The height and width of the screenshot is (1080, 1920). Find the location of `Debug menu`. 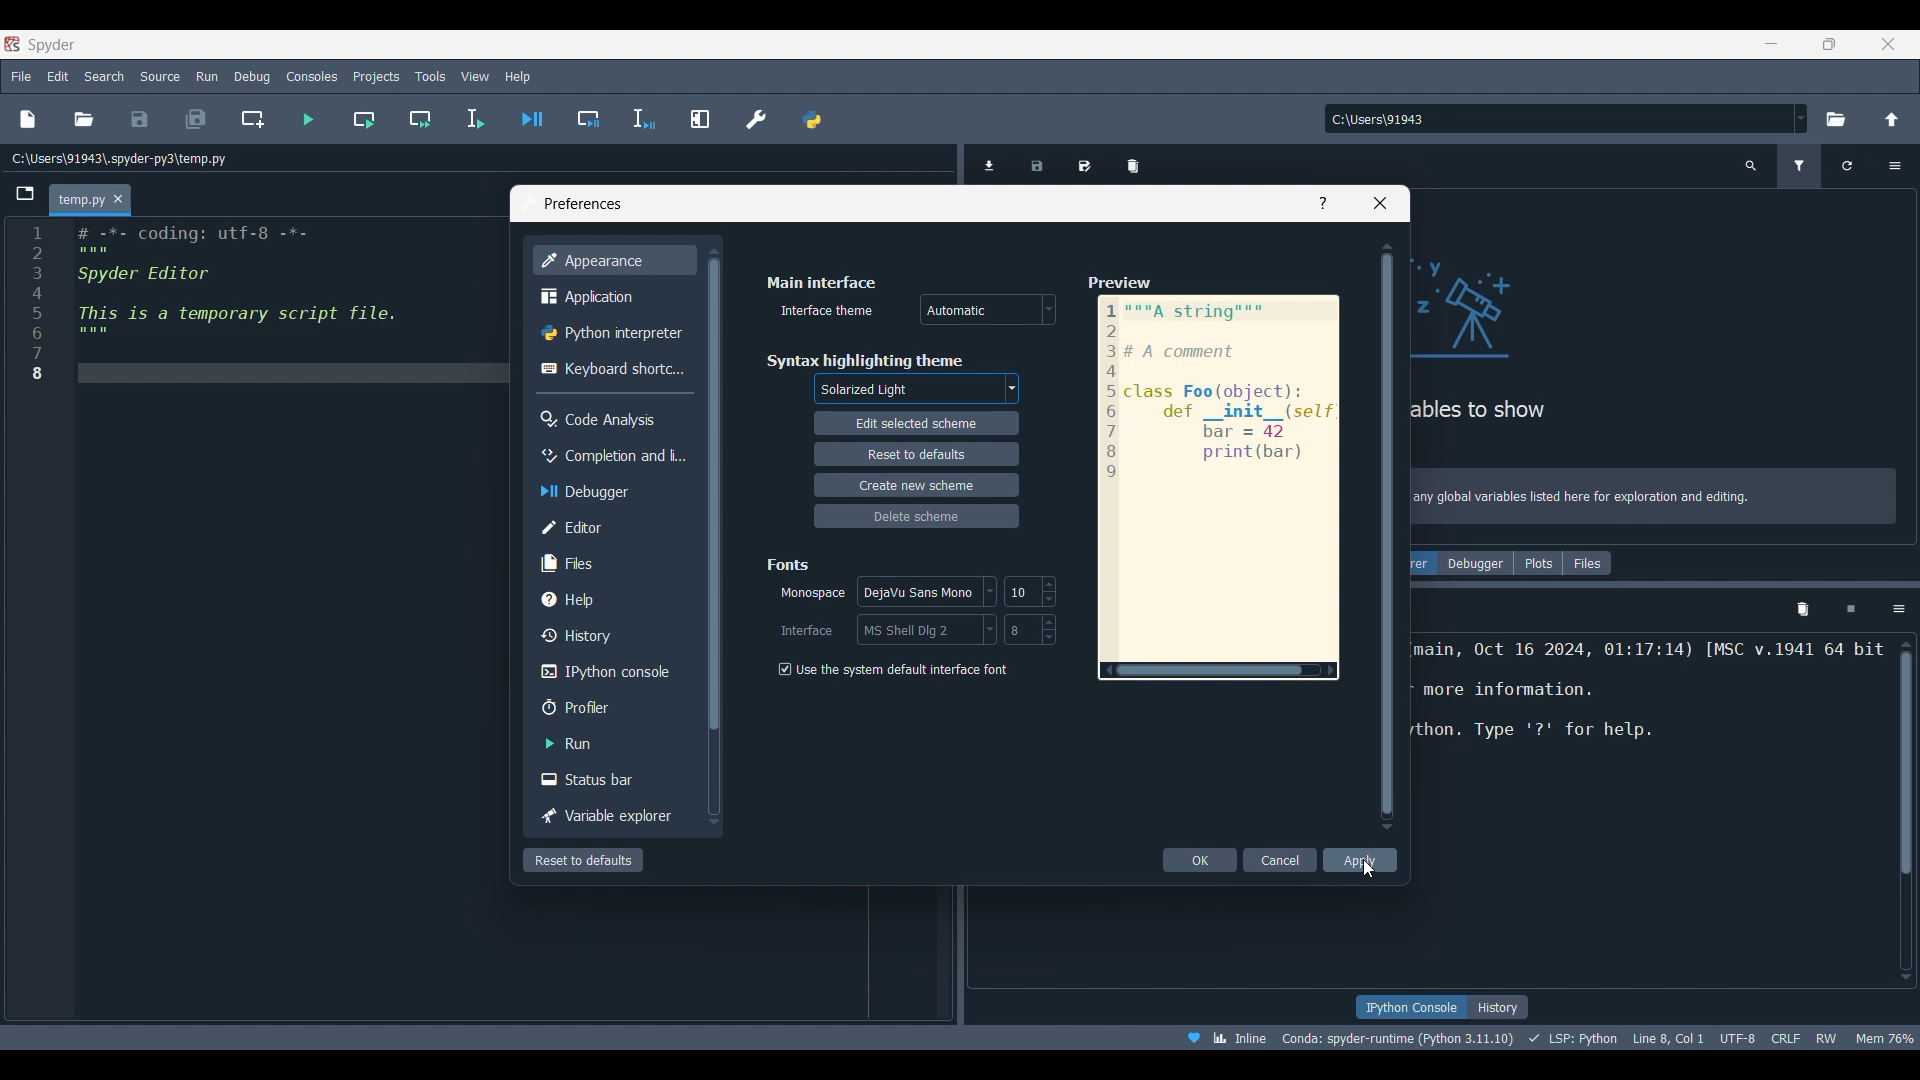

Debug menu is located at coordinates (252, 76).